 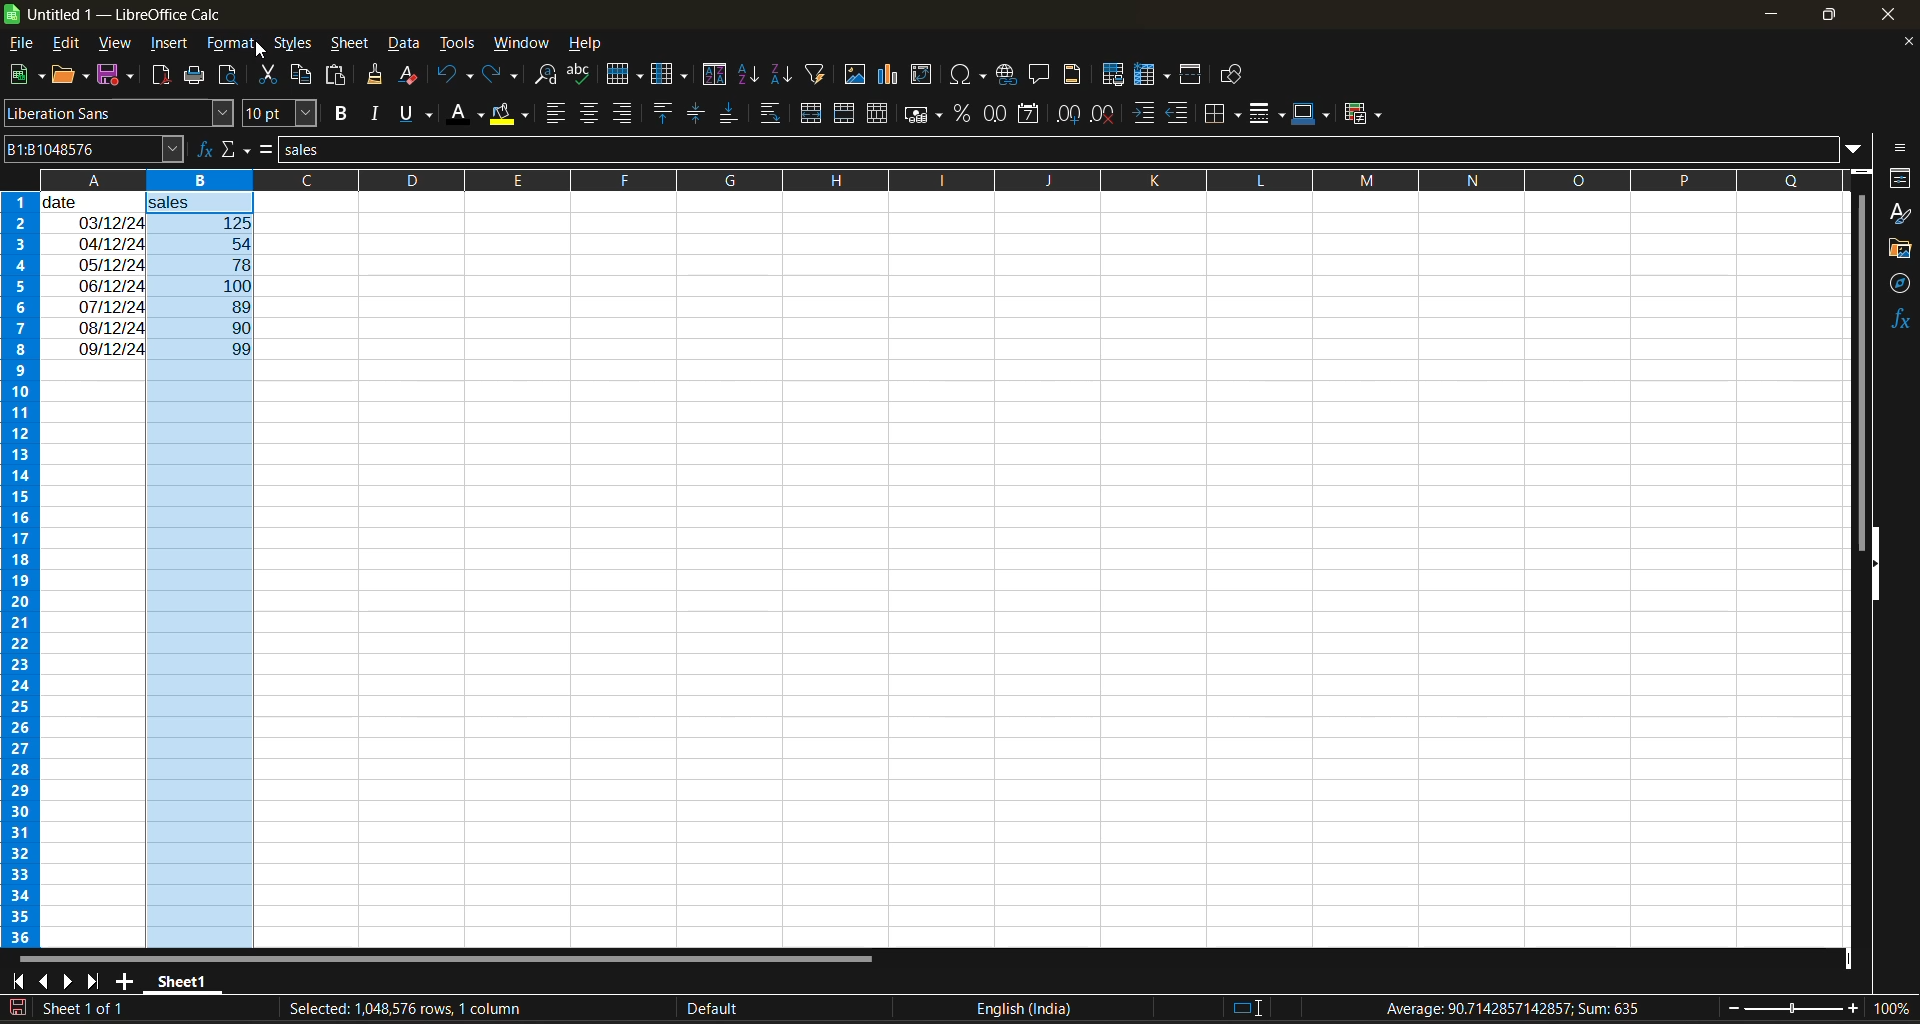 What do you see at coordinates (270, 72) in the screenshot?
I see `cut` at bounding box center [270, 72].